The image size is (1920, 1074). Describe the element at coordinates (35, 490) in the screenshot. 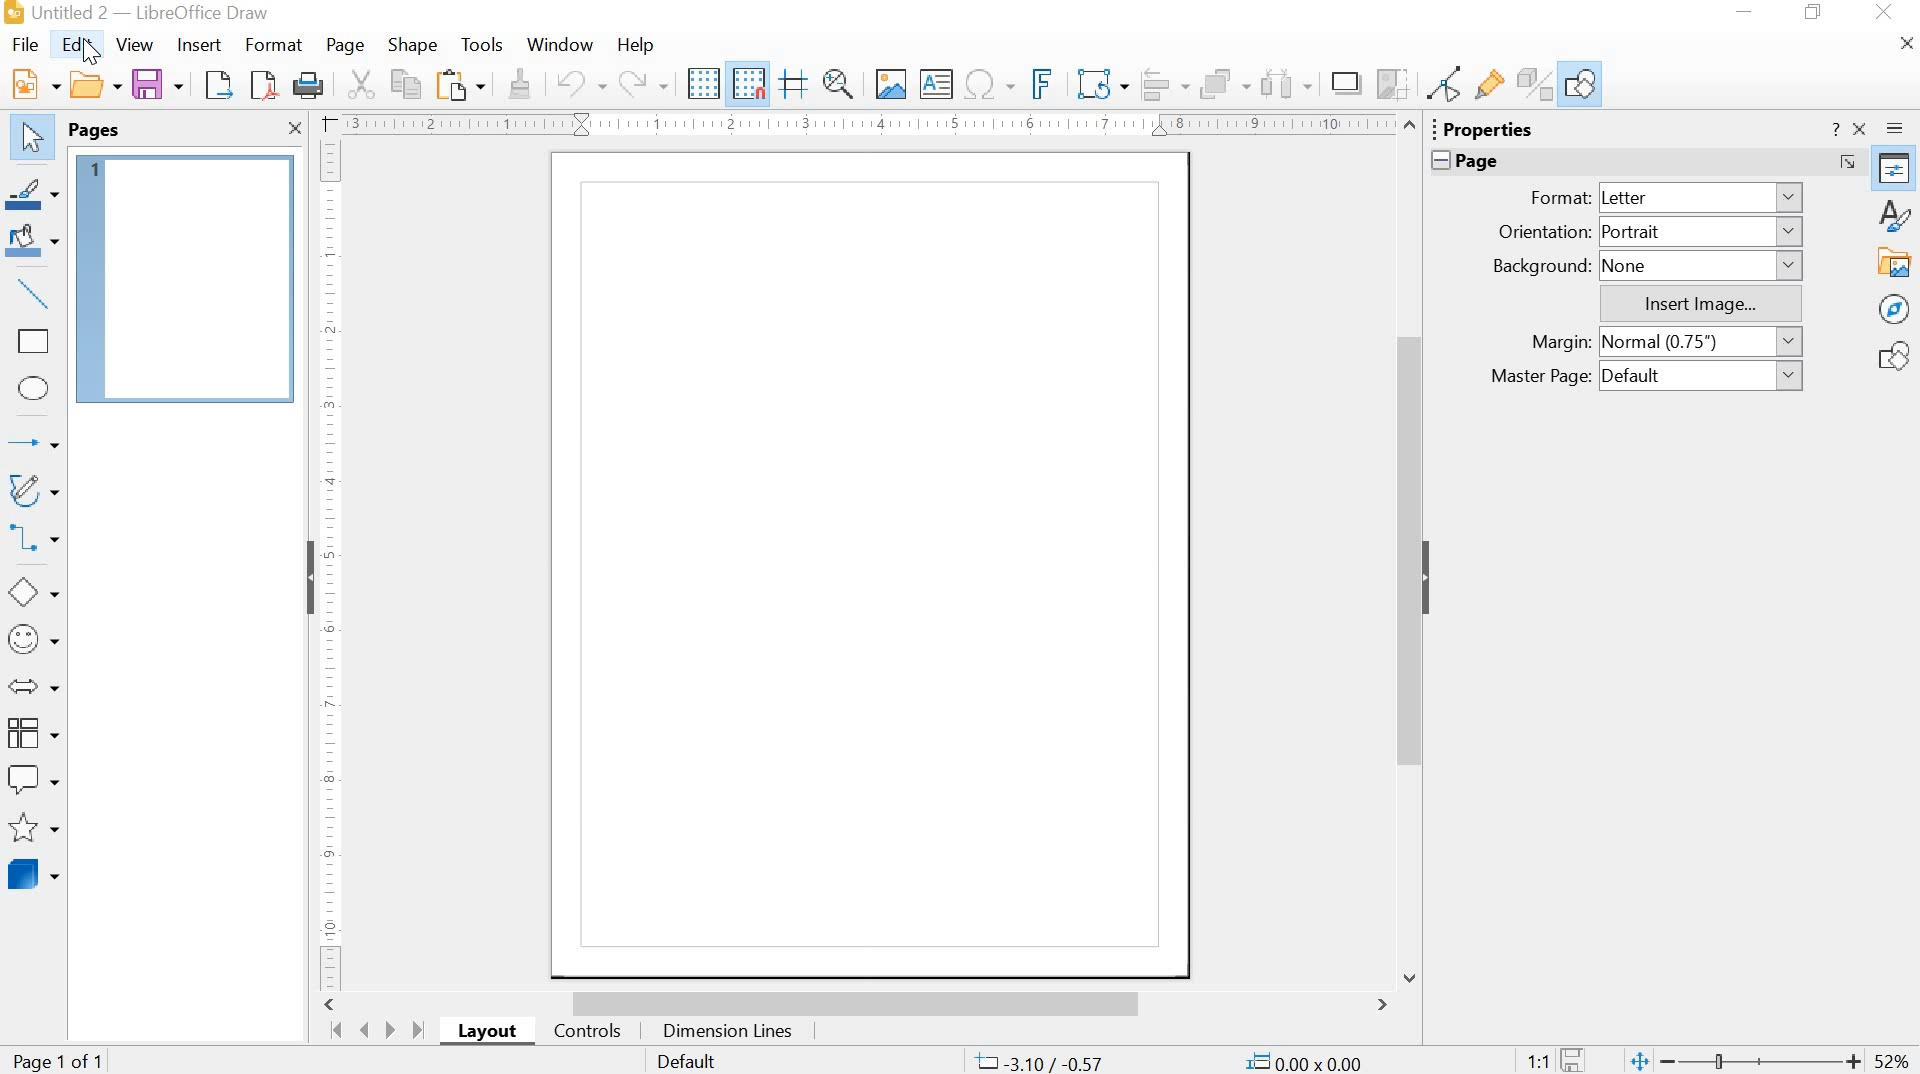

I see `Curves and Polygons (double click for multi-selection)` at that location.